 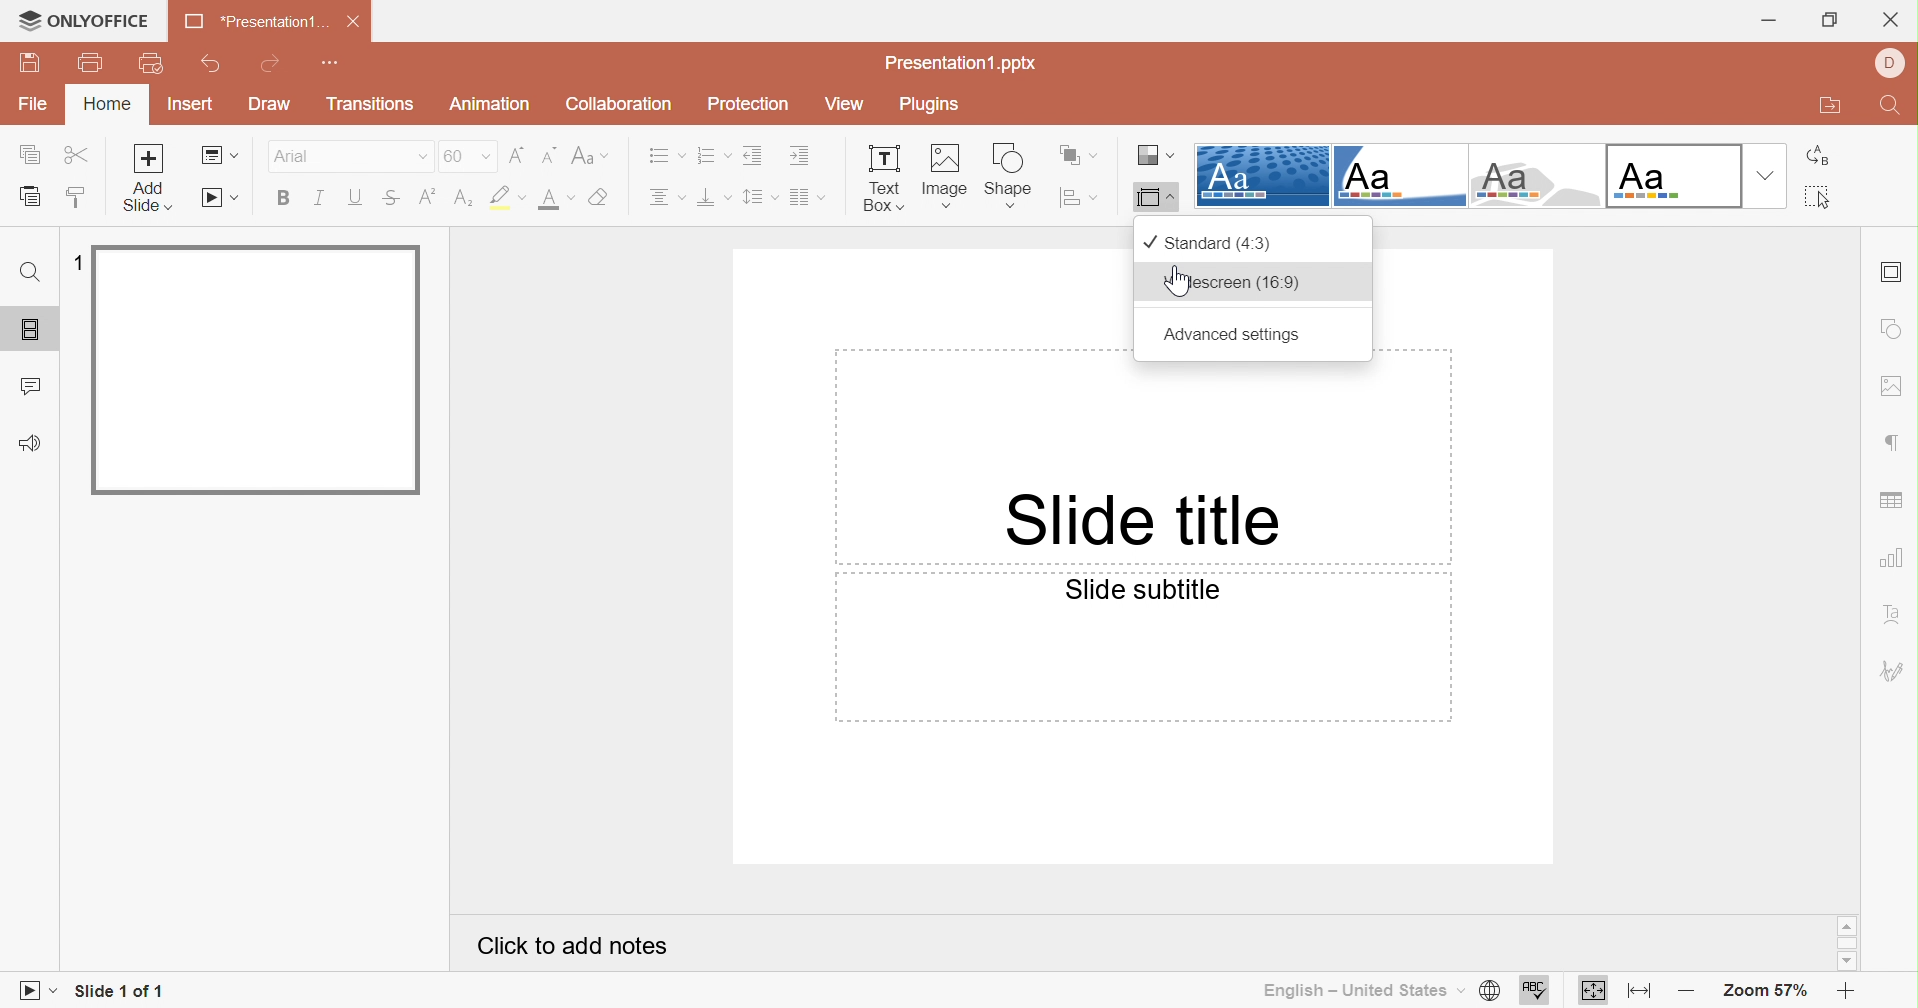 What do you see at coordinates (568, 947) in the screenshot?
I see `Click to add notes` at bounding box center [568, 947].